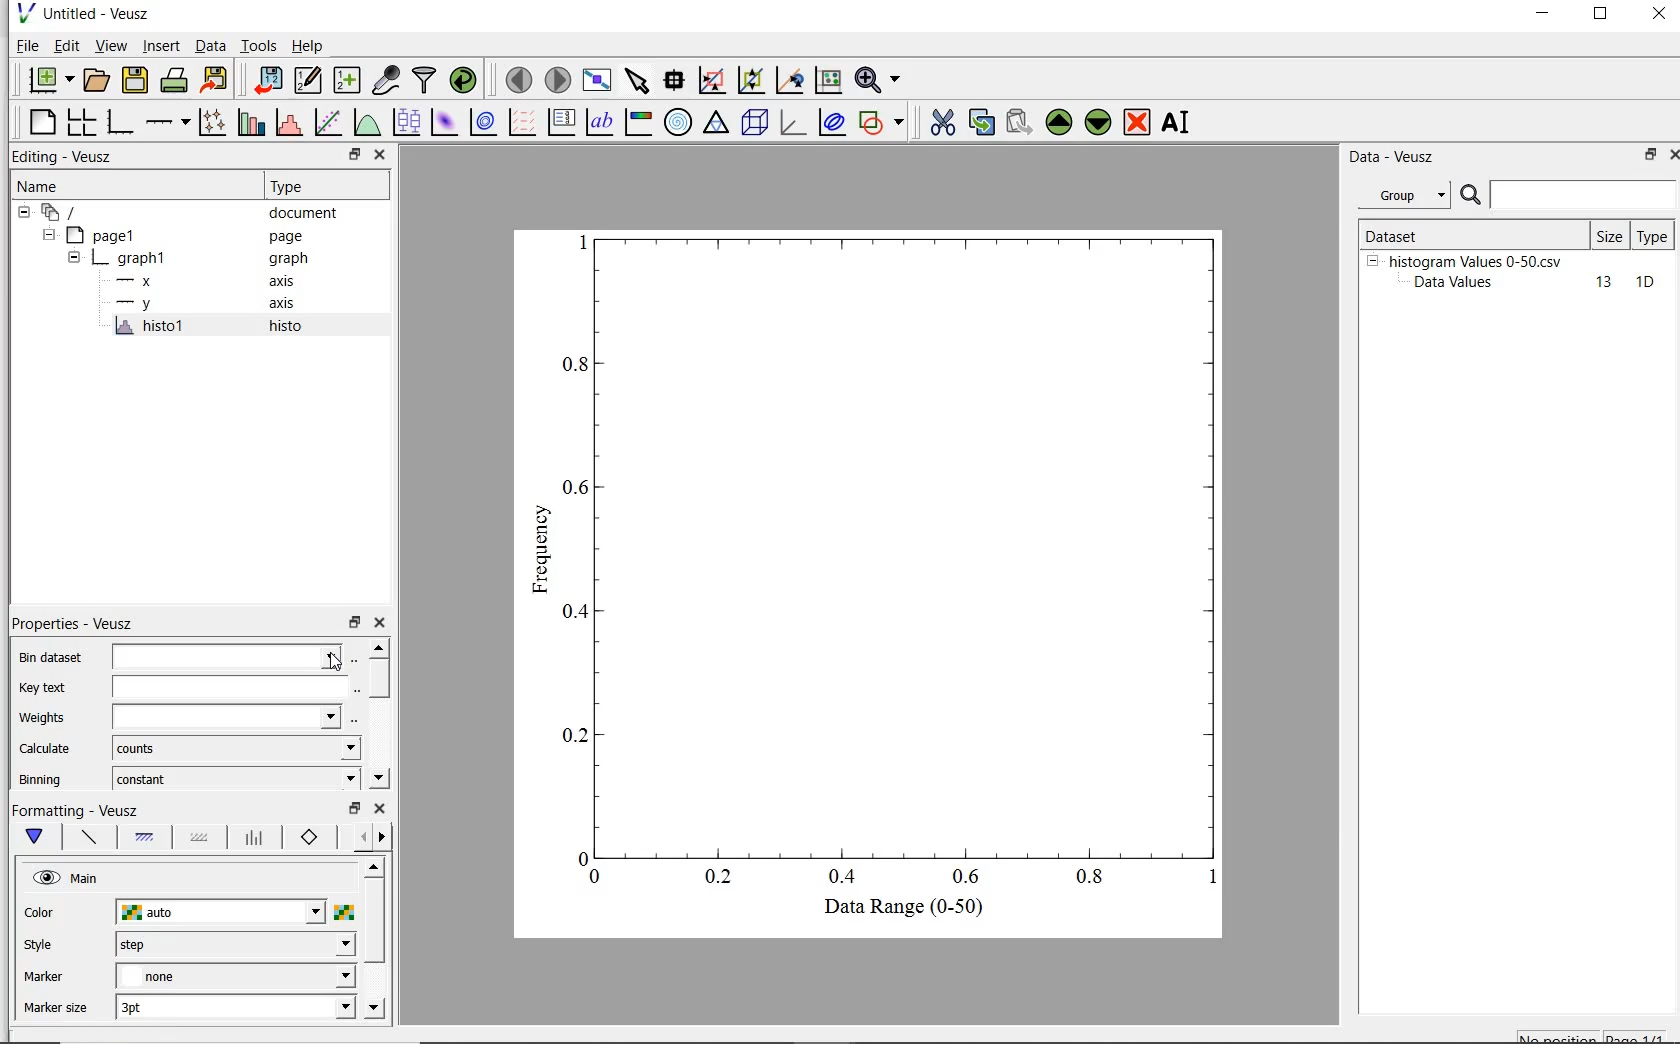  Describe the element at coordinates (43, 947) in the screenshot. I see `Style` at that location.